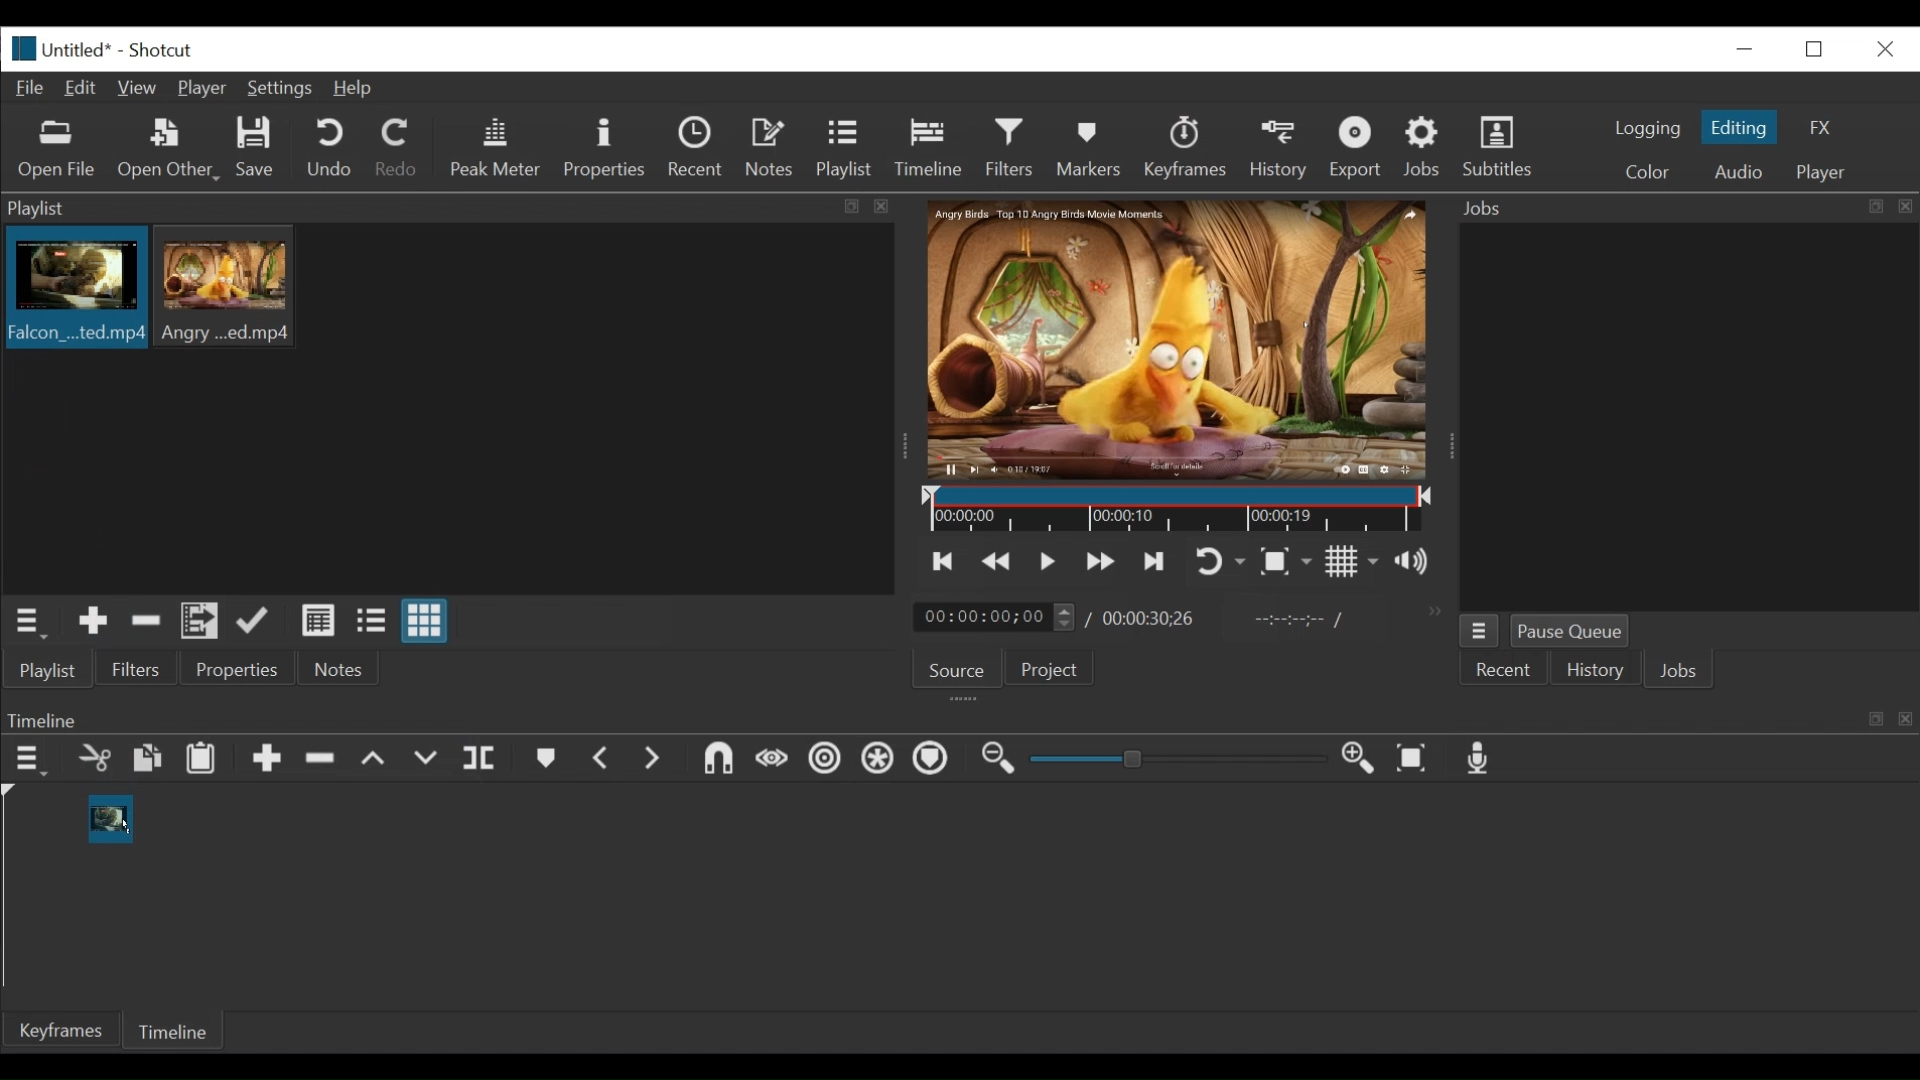 The width and height of the screenshot is (1920, 1080). Describe the element at coordinates (1187, 150) in the screenshot. I see `keyframes` at that location.